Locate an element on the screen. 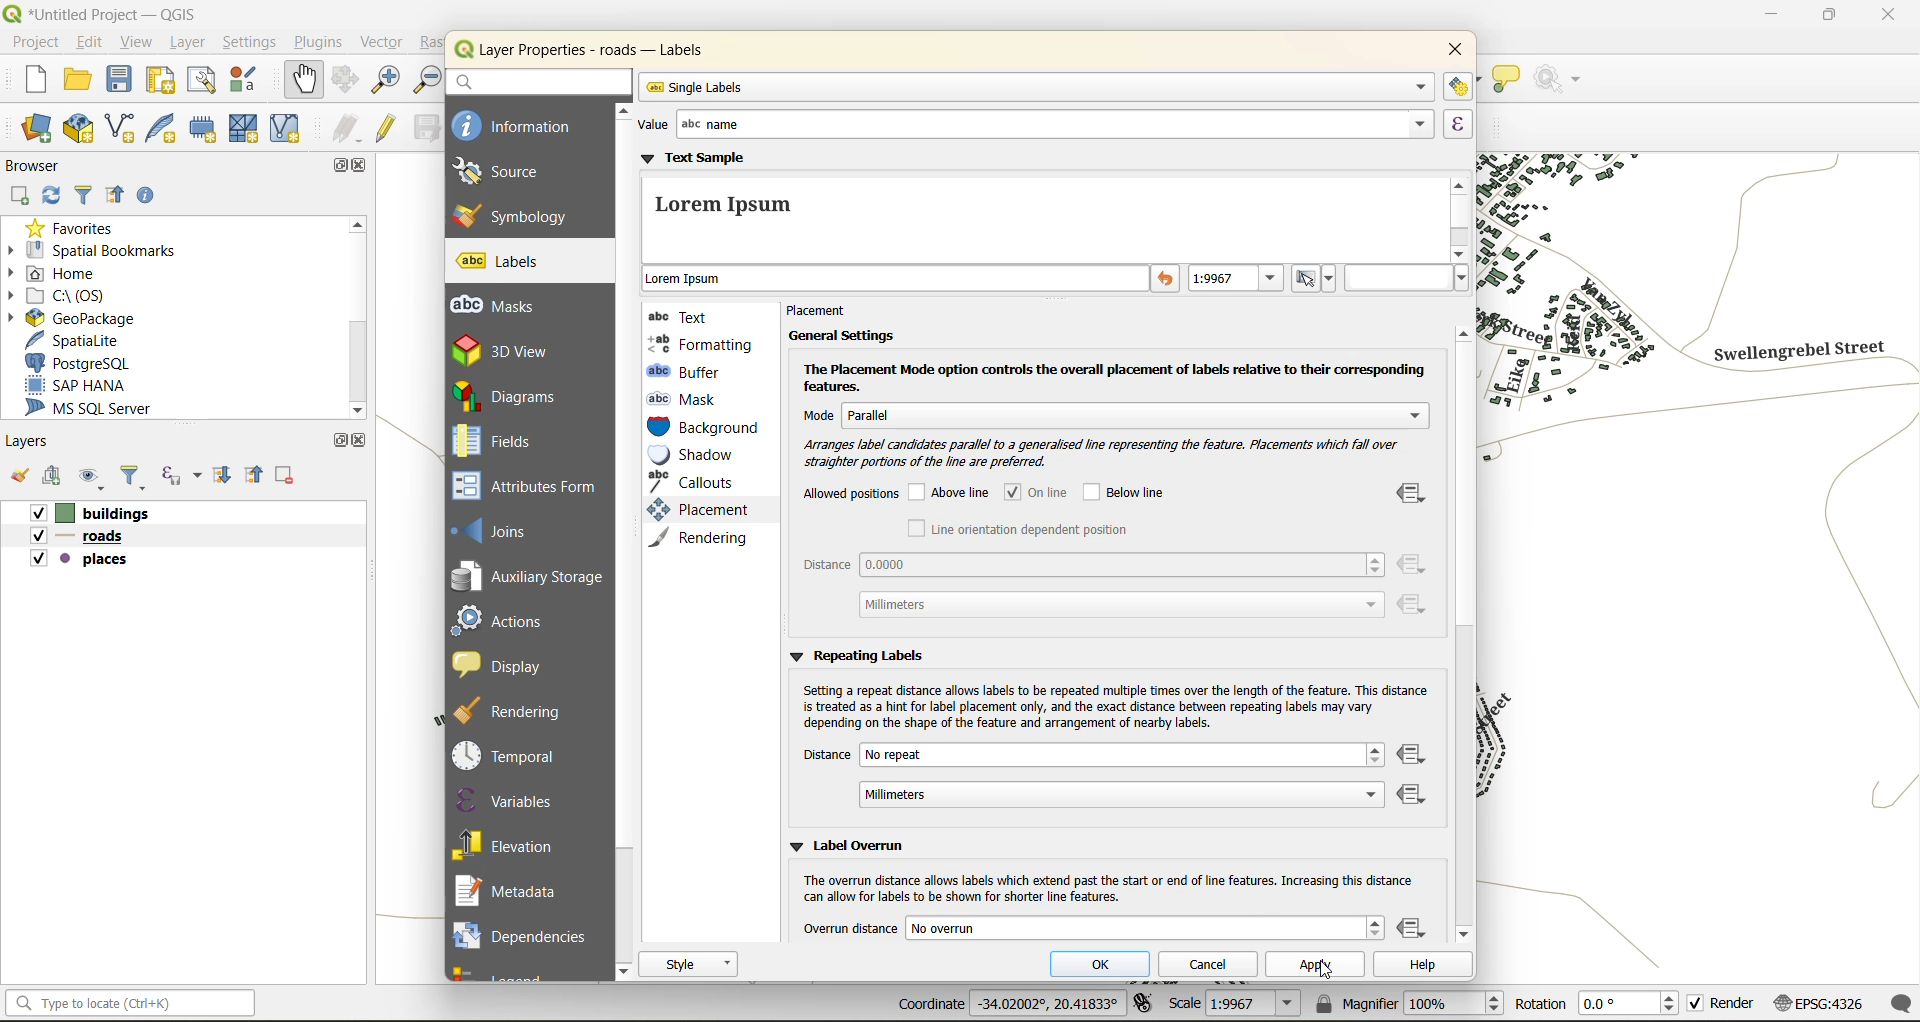 This screenshot has width=1920, height=1022. callouts is located at coordinates (697, 482).